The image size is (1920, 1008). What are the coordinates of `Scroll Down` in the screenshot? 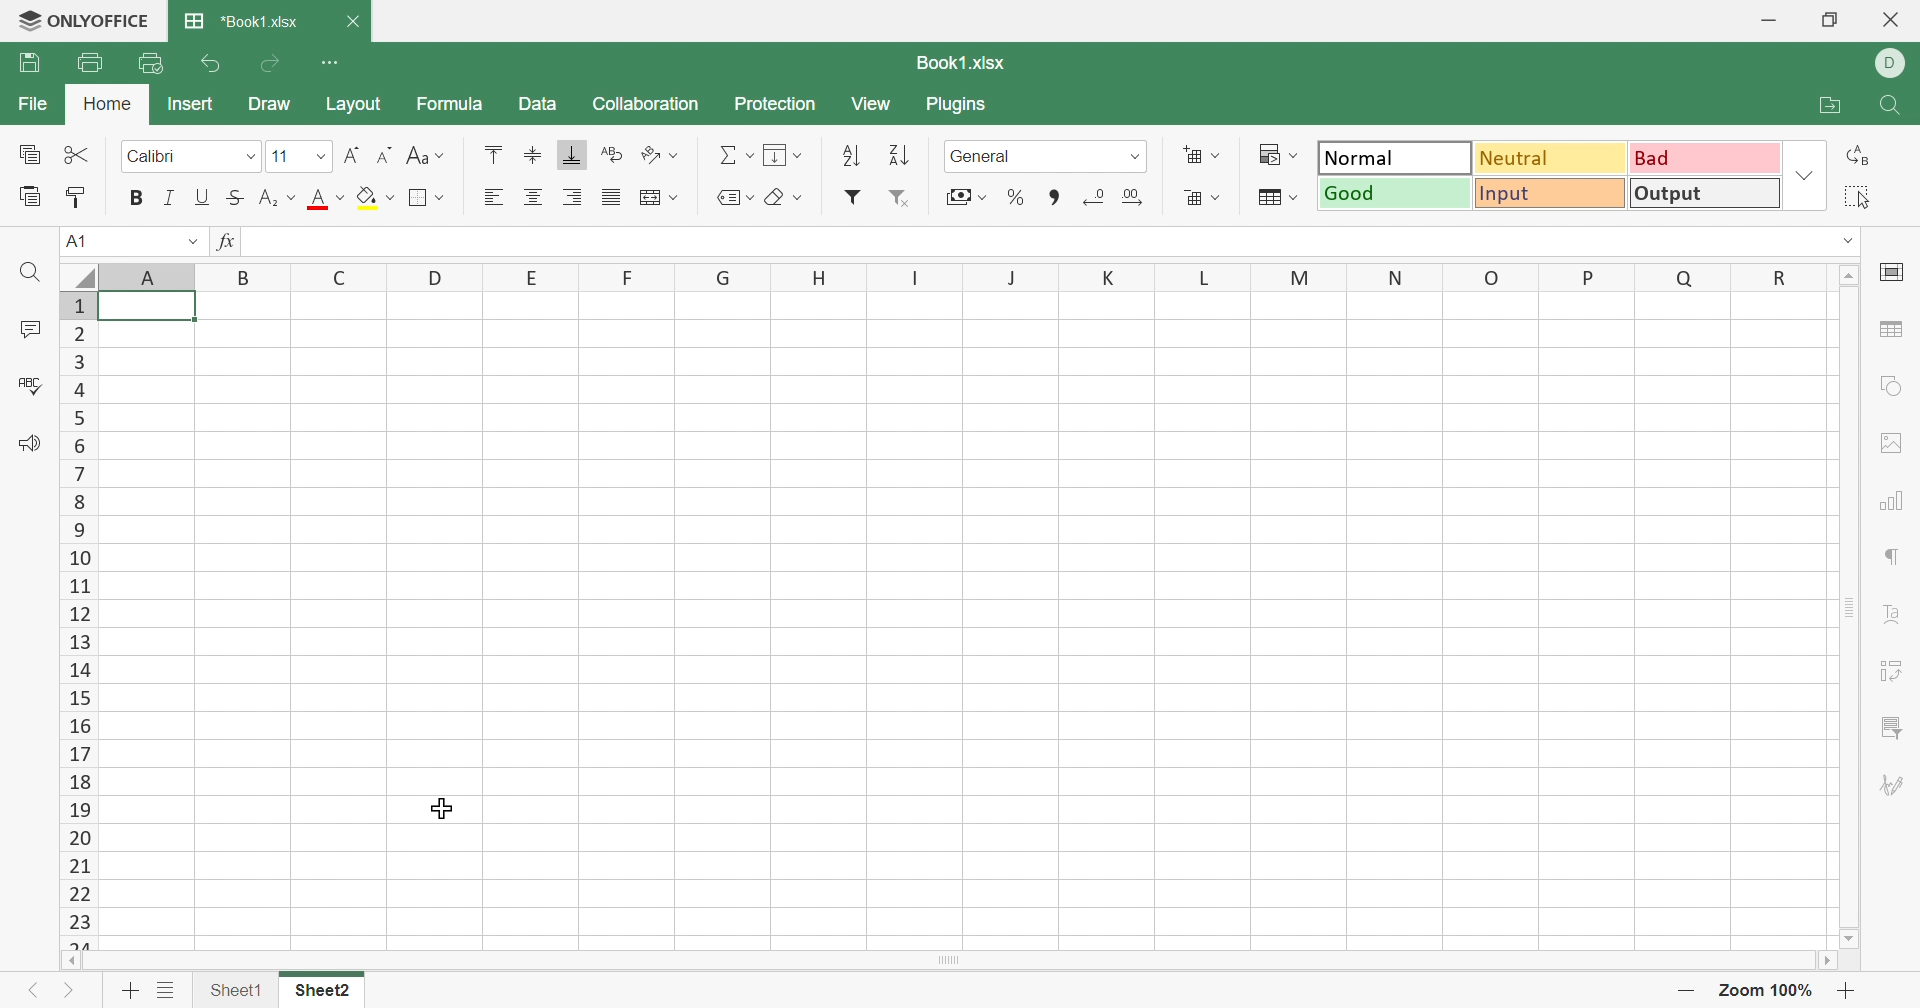 It's located at (1854, 935).